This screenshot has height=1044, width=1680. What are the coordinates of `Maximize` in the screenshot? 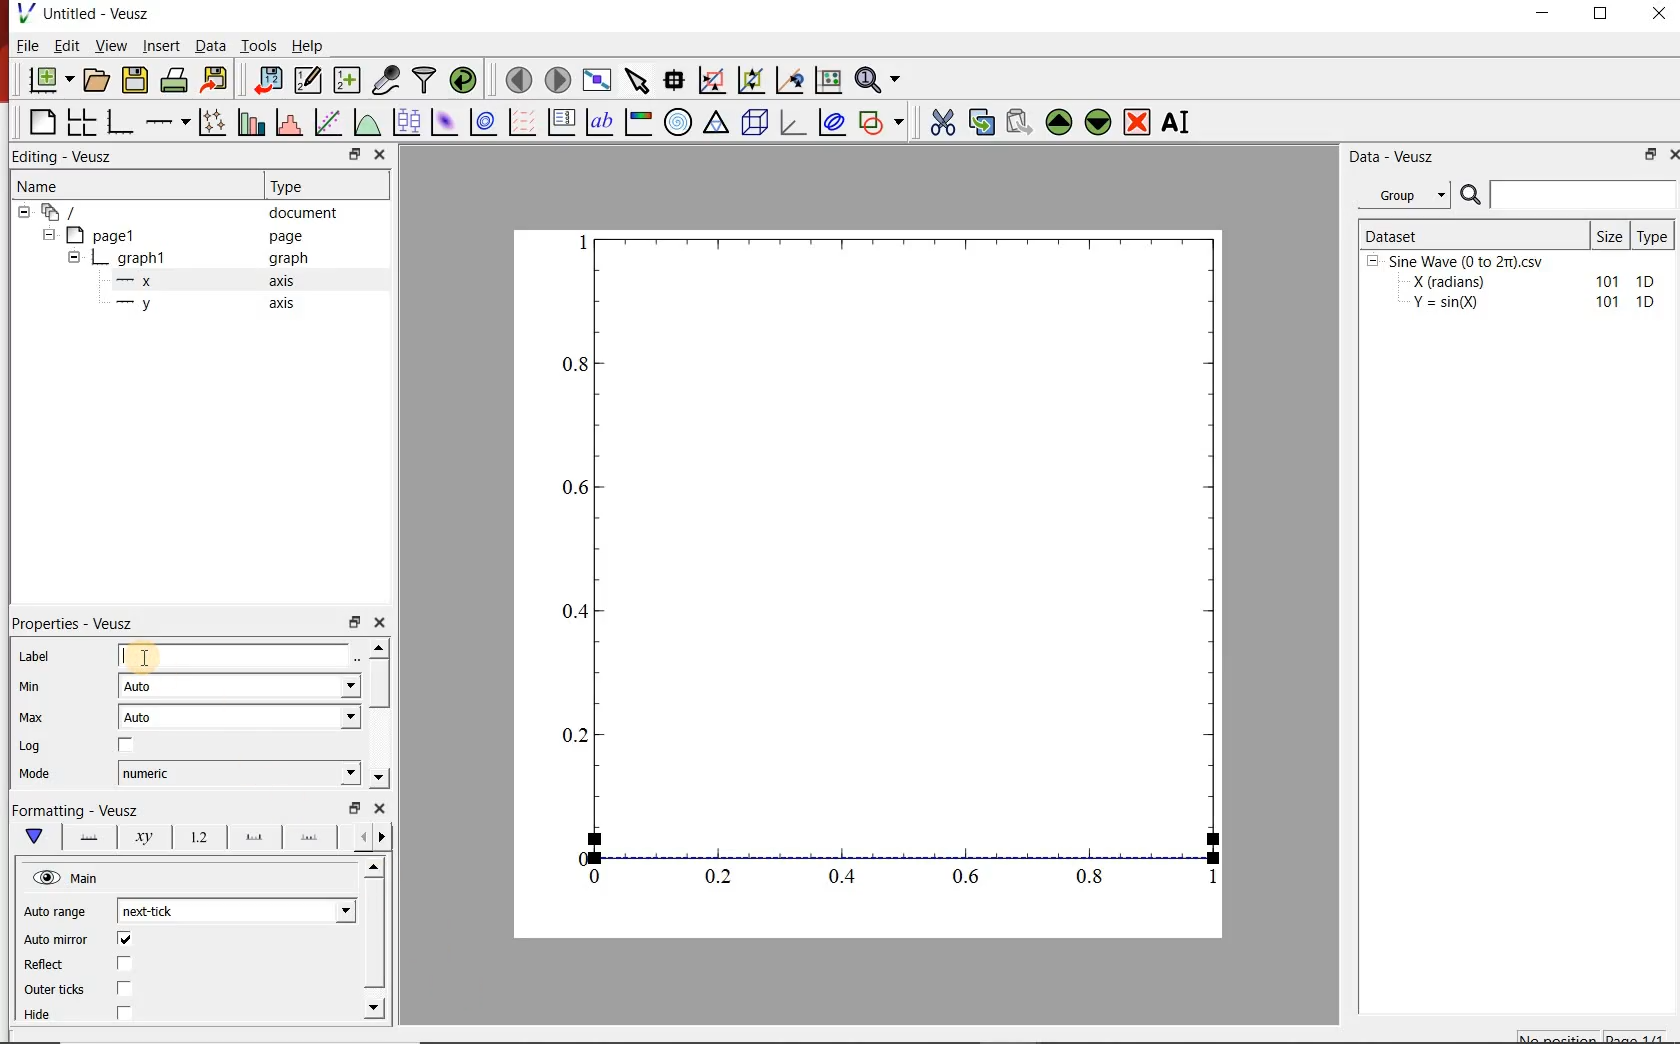 It's located at (1602, 14).